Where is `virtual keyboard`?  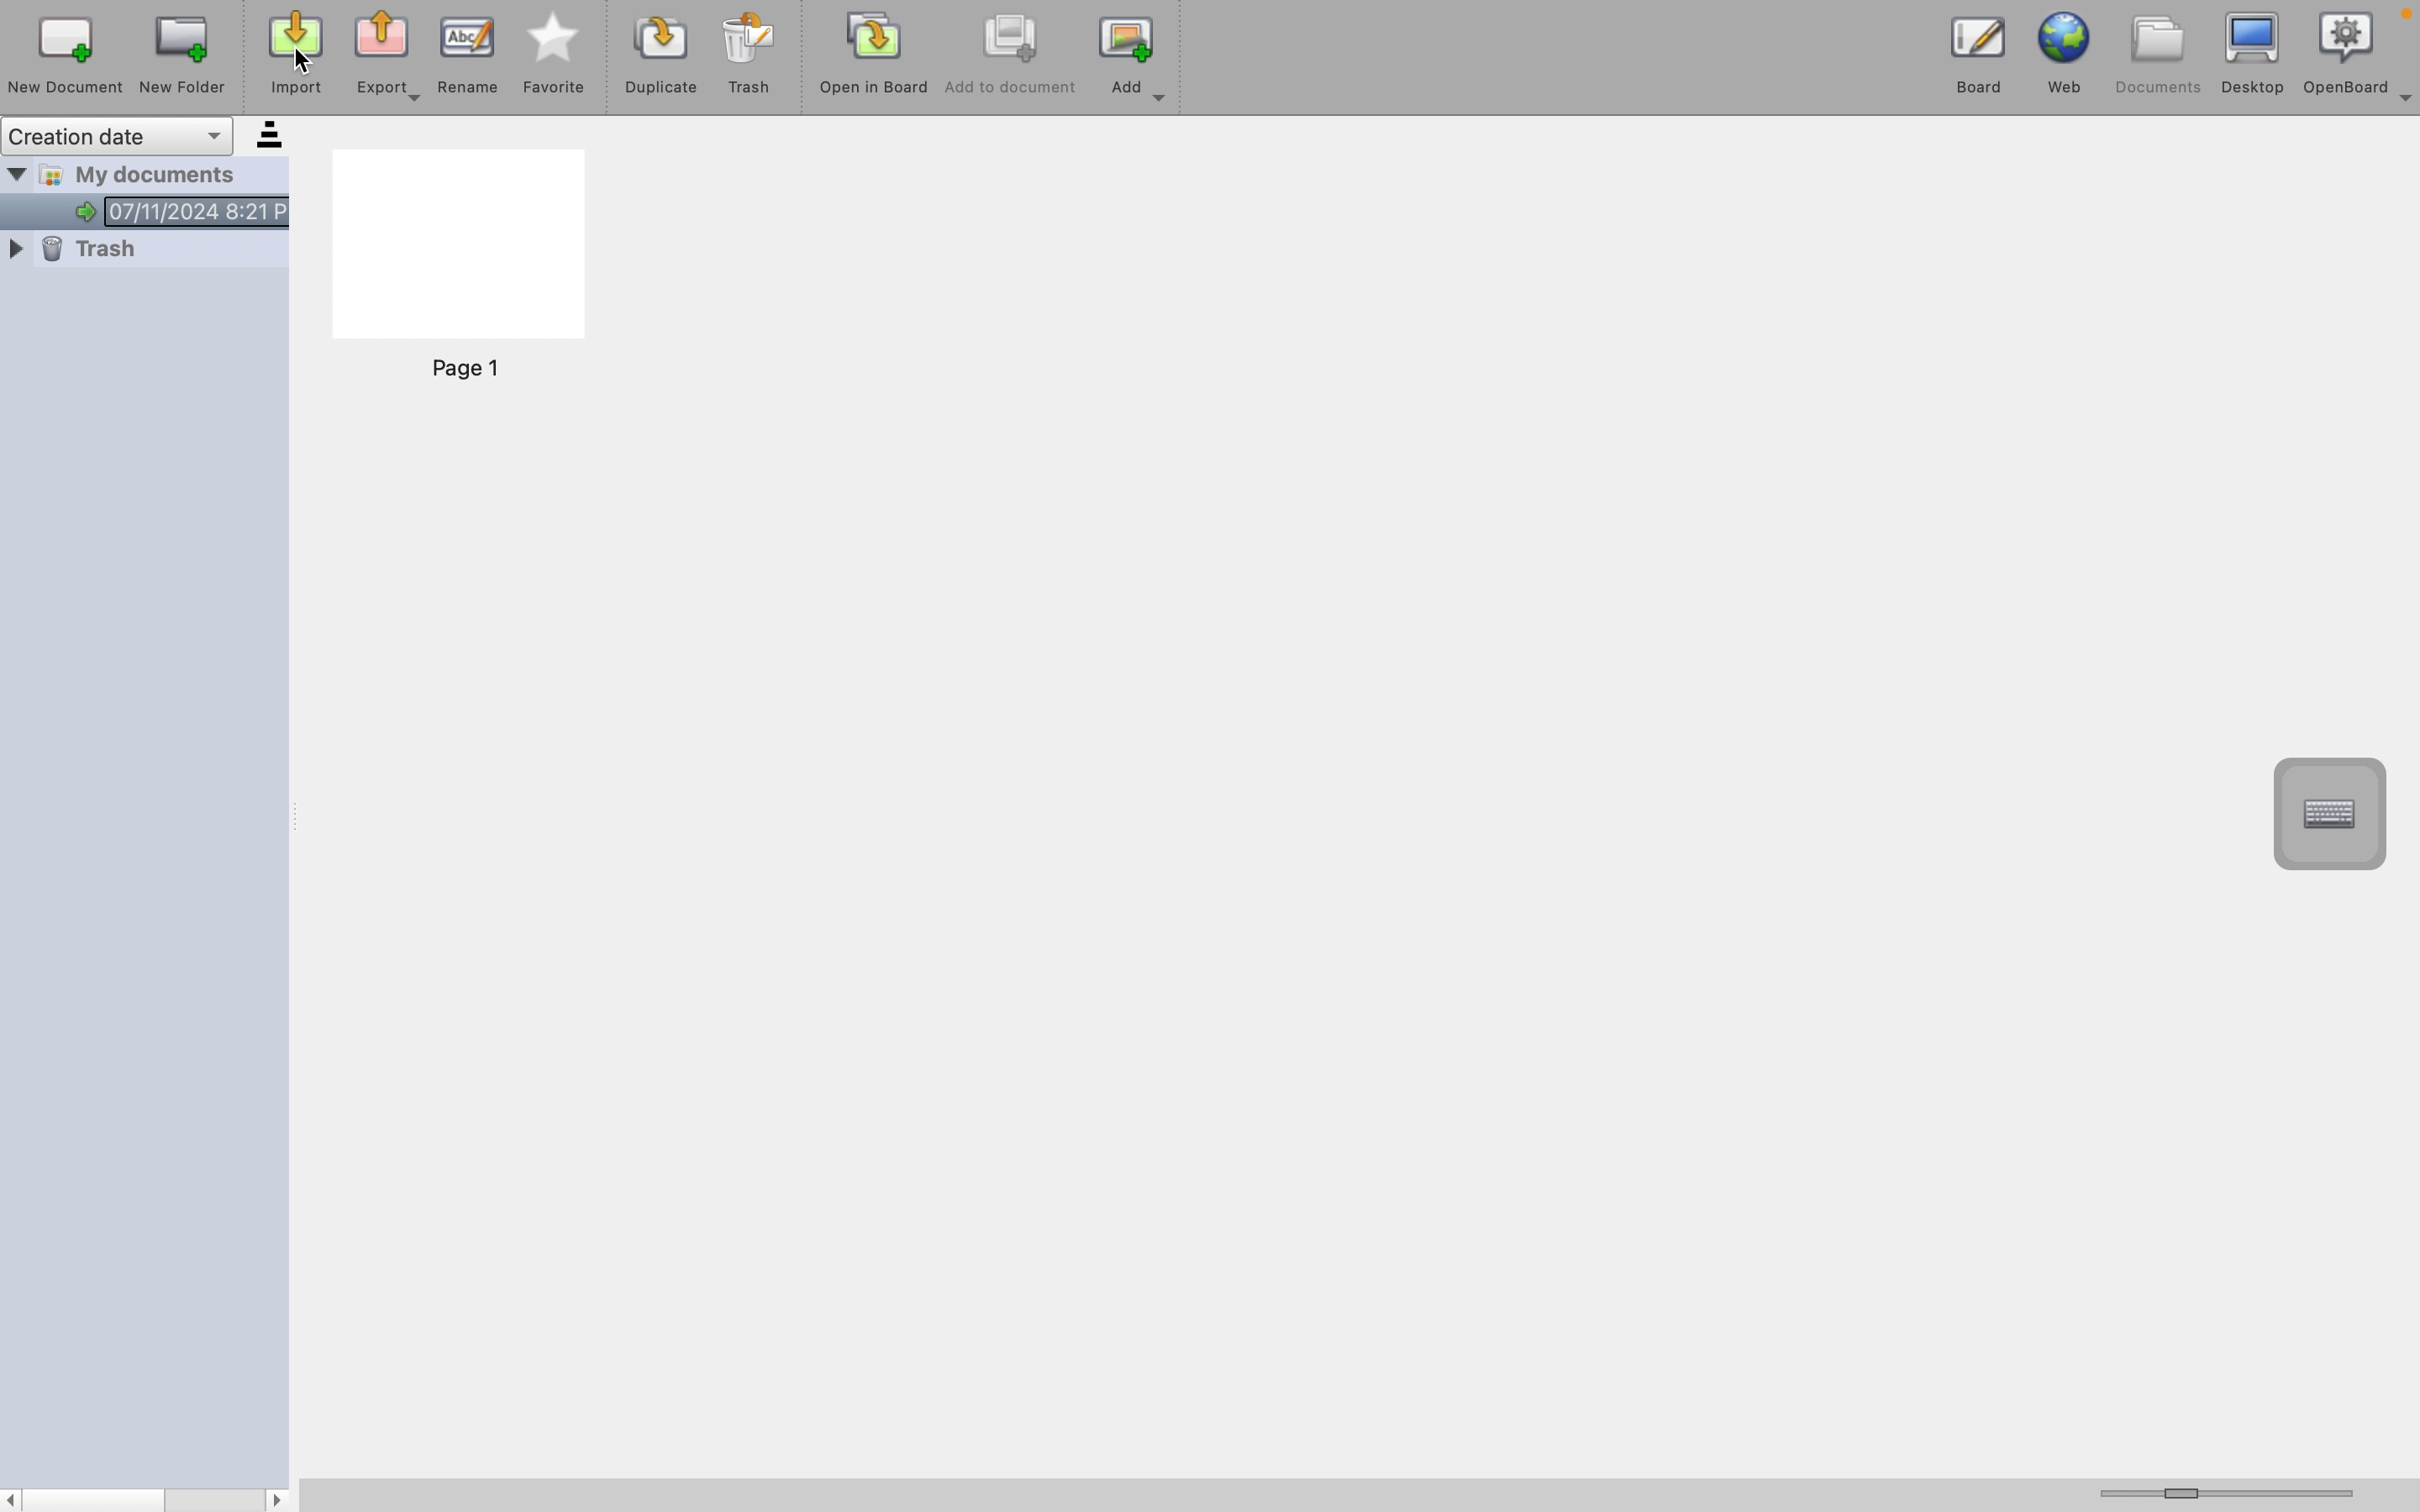 virtual keyboard is located at coordinates (2333, 813).